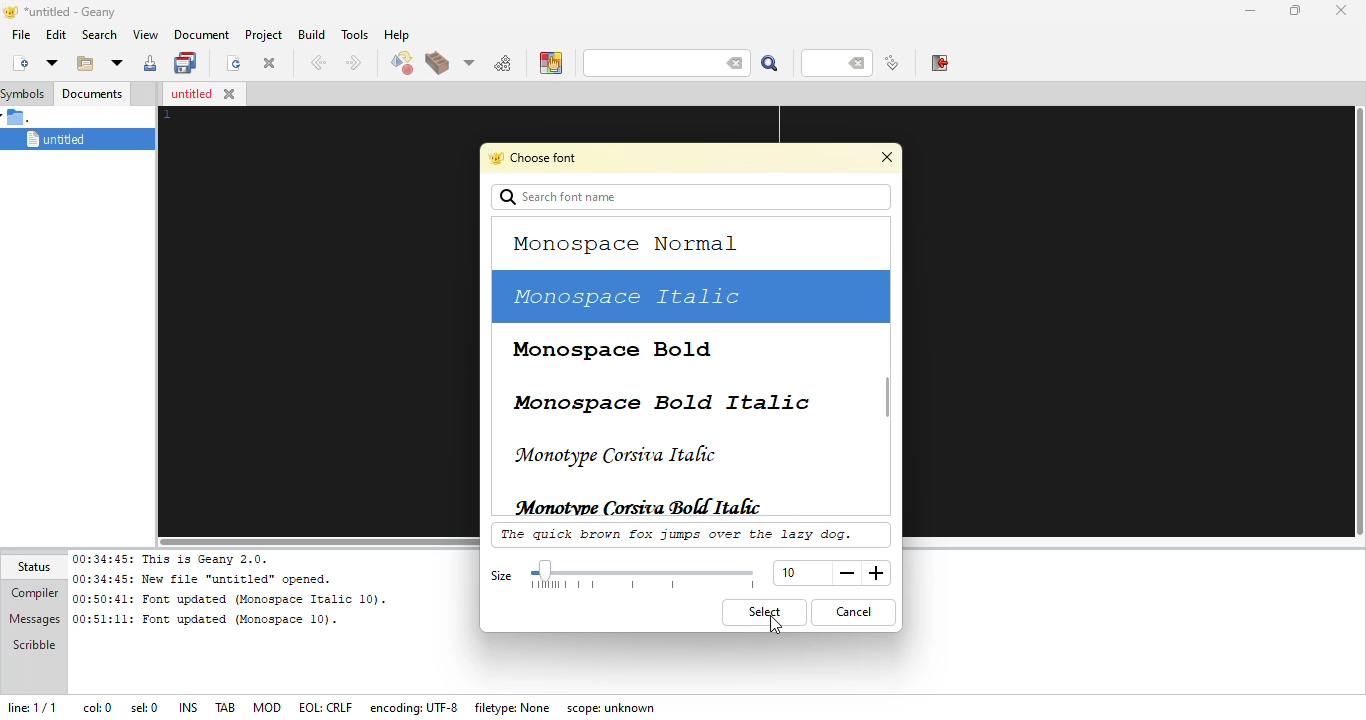 This screenshot has height=720, width=1366. What do you see at coordinates (730, 61) in the screenshot?
I see `back space` at bounding box center [730, 61].